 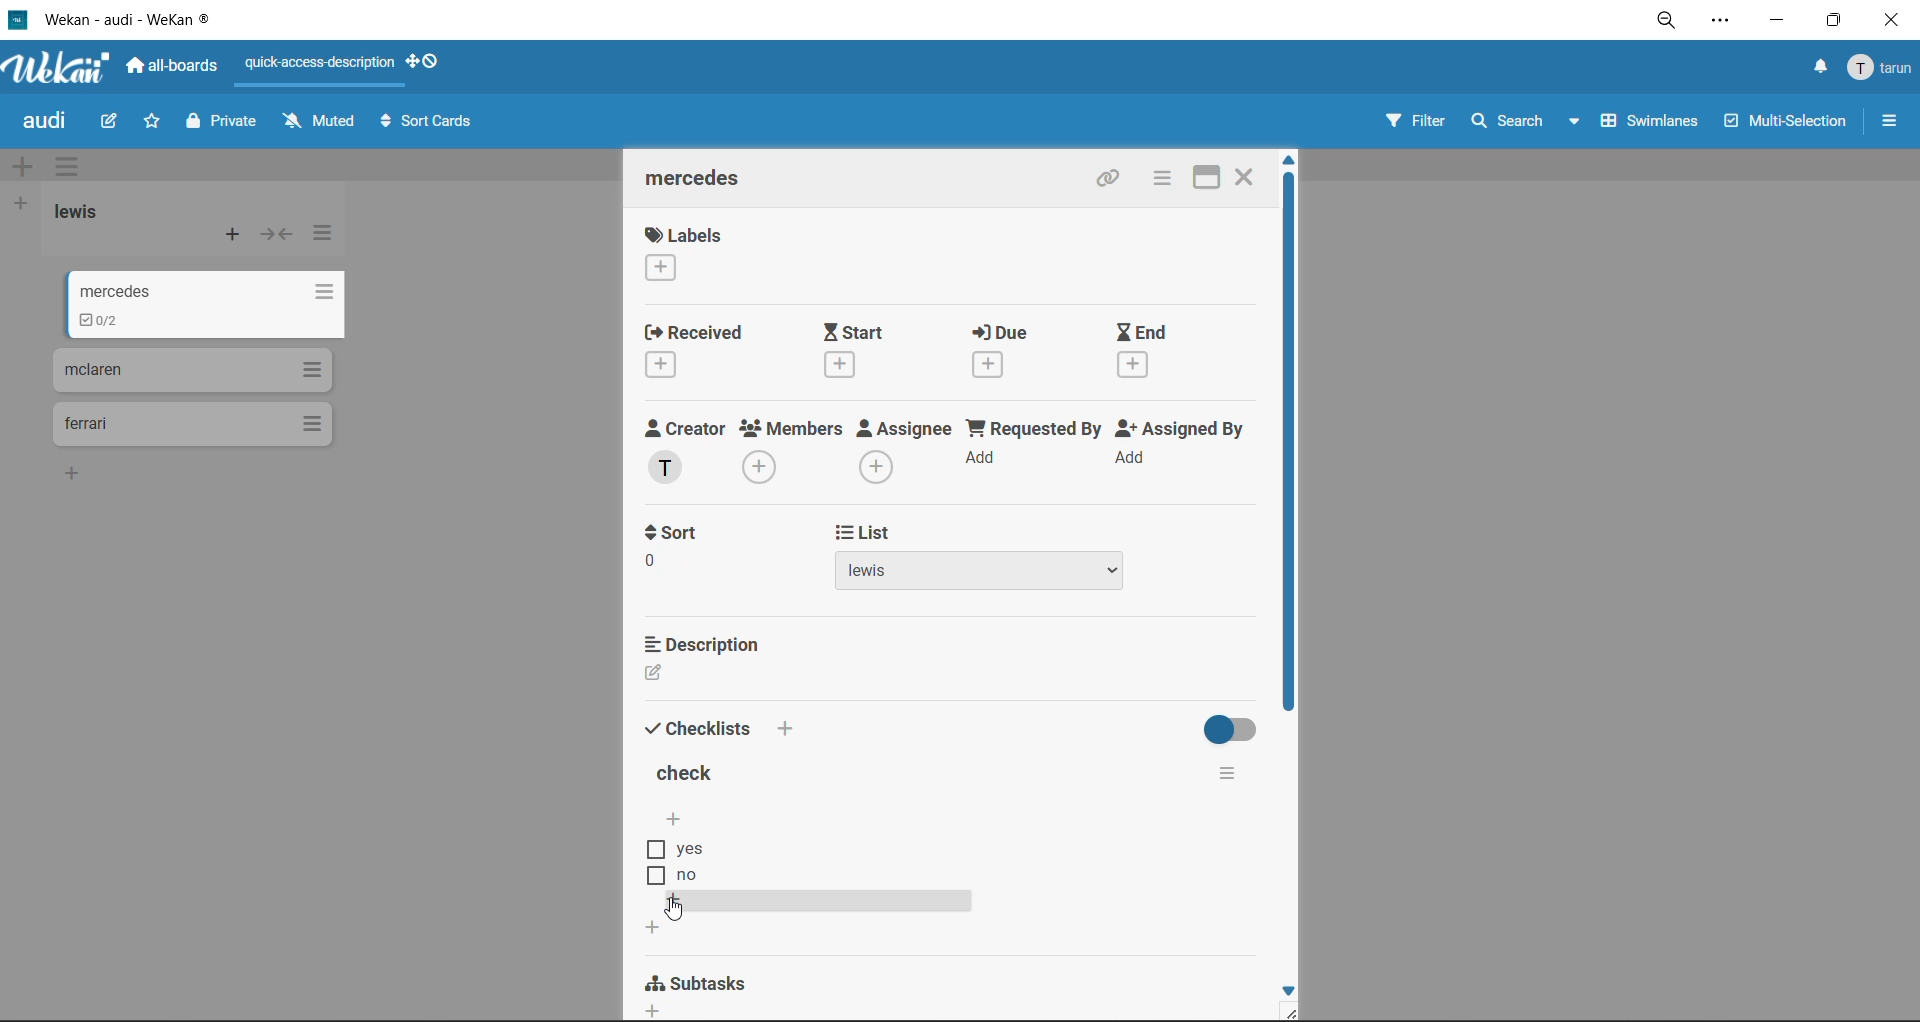 I want to click on muted, so click(x=318, y=120).